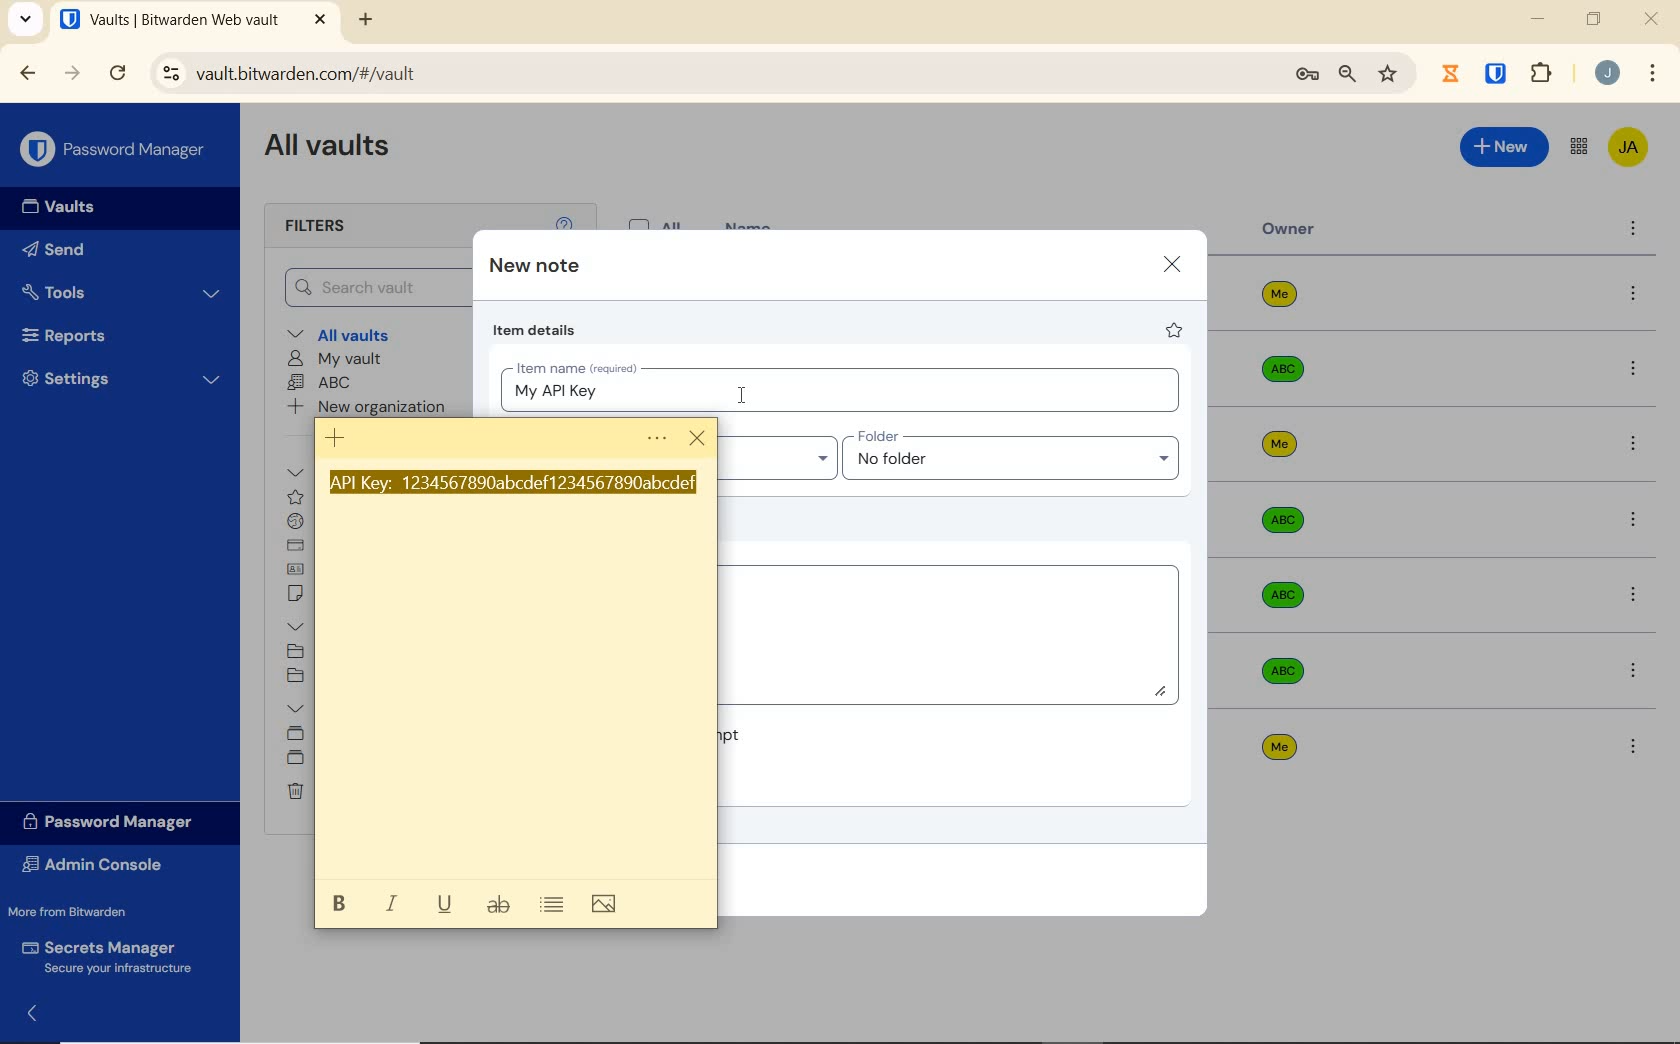 Image resolution: width=1680 pixels, height=1044 pixels. I want to click on Account, so click(1608, 75).